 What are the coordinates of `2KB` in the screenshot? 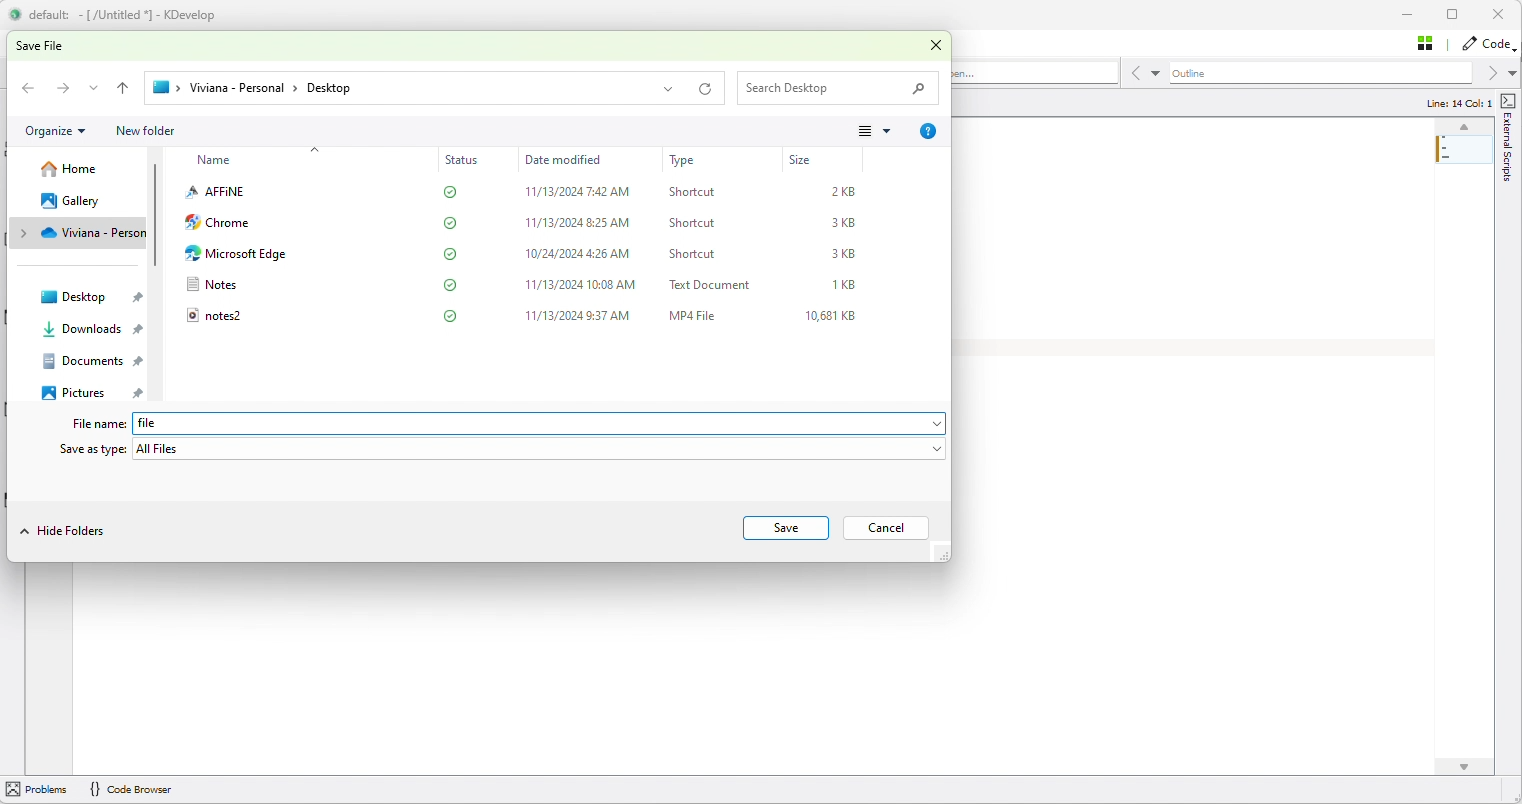 It's located at (849, 191).